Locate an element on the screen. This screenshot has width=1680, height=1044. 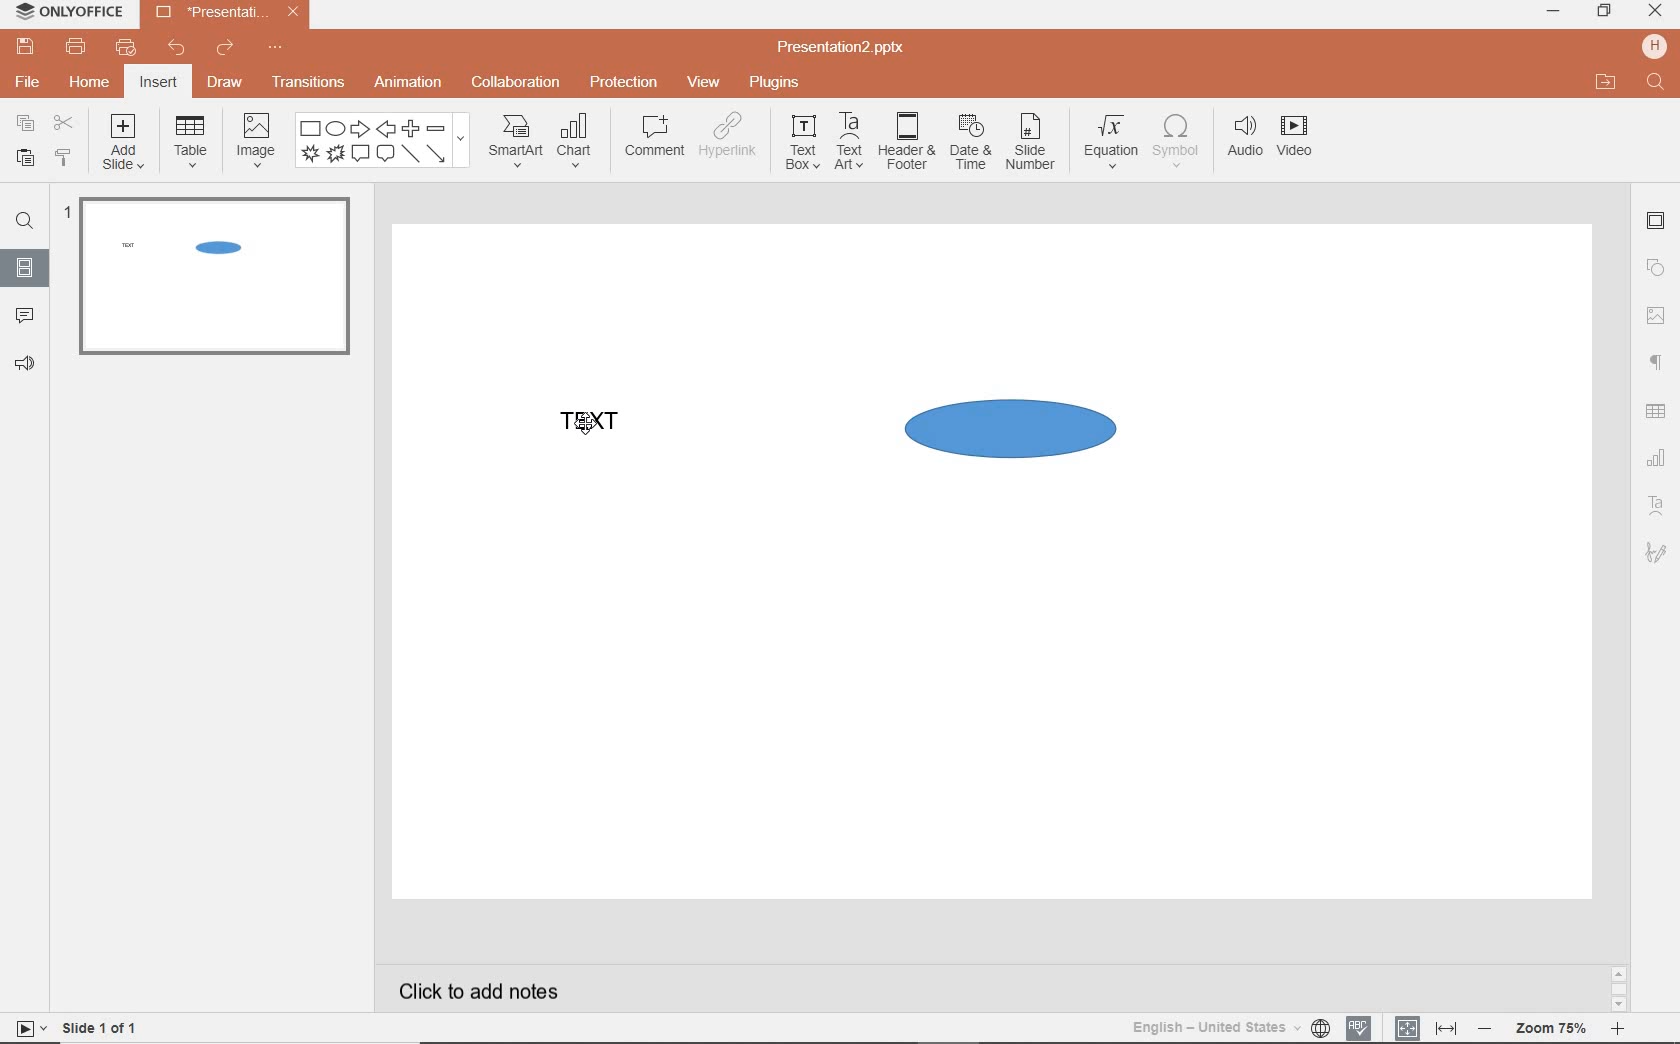
view is located at coordinates (700, 83).